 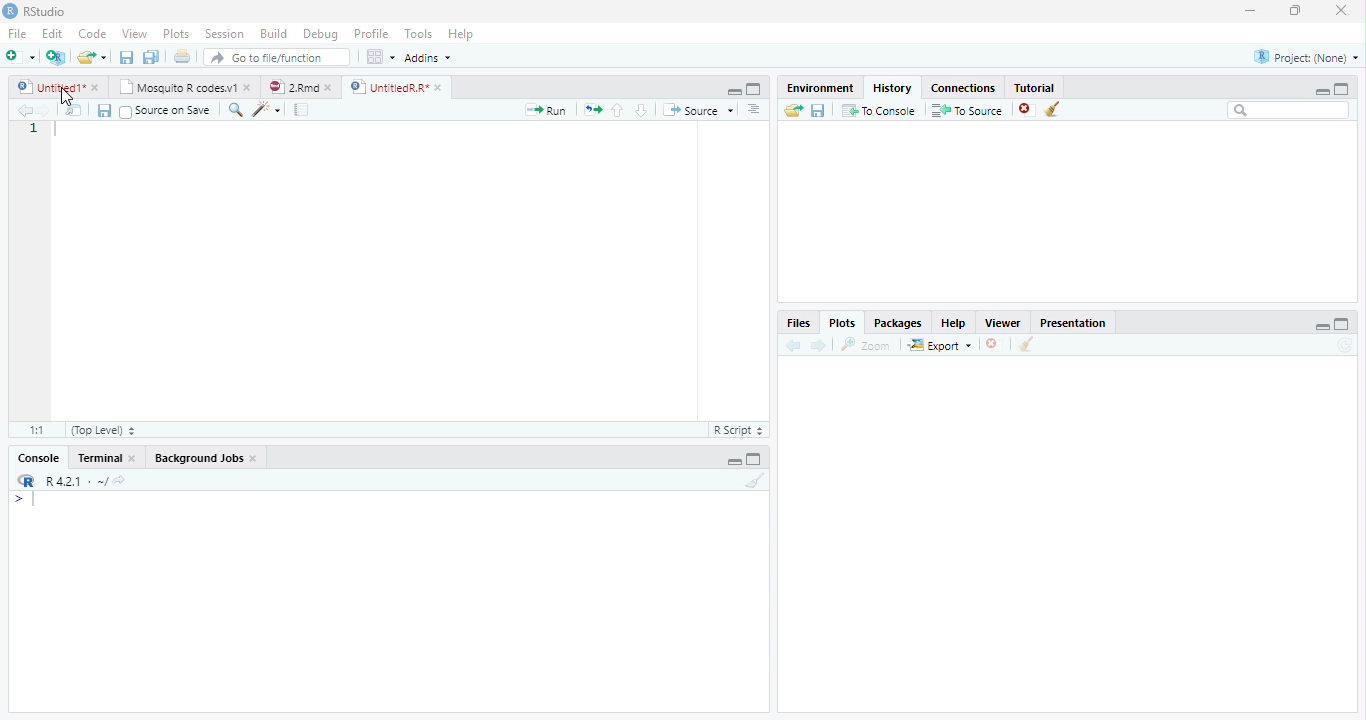 I want to click on Code Refactor, so click(x=269, y=109).